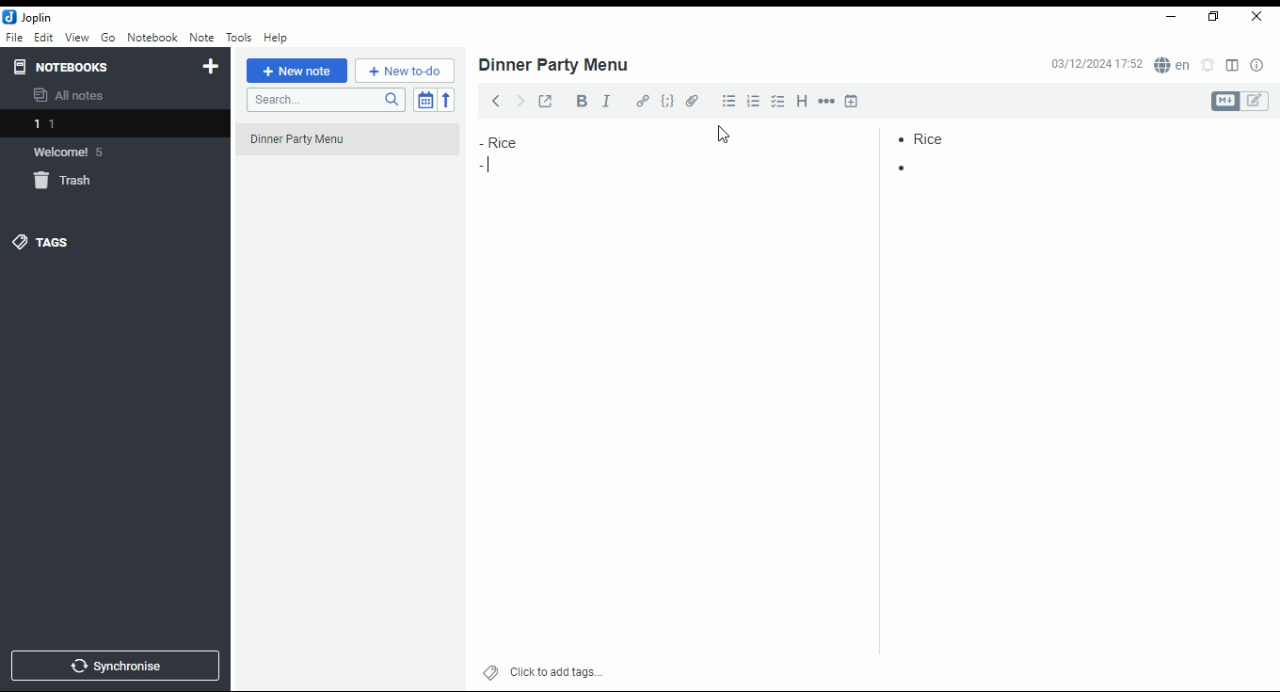 Image resolution: width=1280 pixels, height=692 pixels. Describe the element at coordinates (578, 101) in the screenshot. I see `bold` at that location.